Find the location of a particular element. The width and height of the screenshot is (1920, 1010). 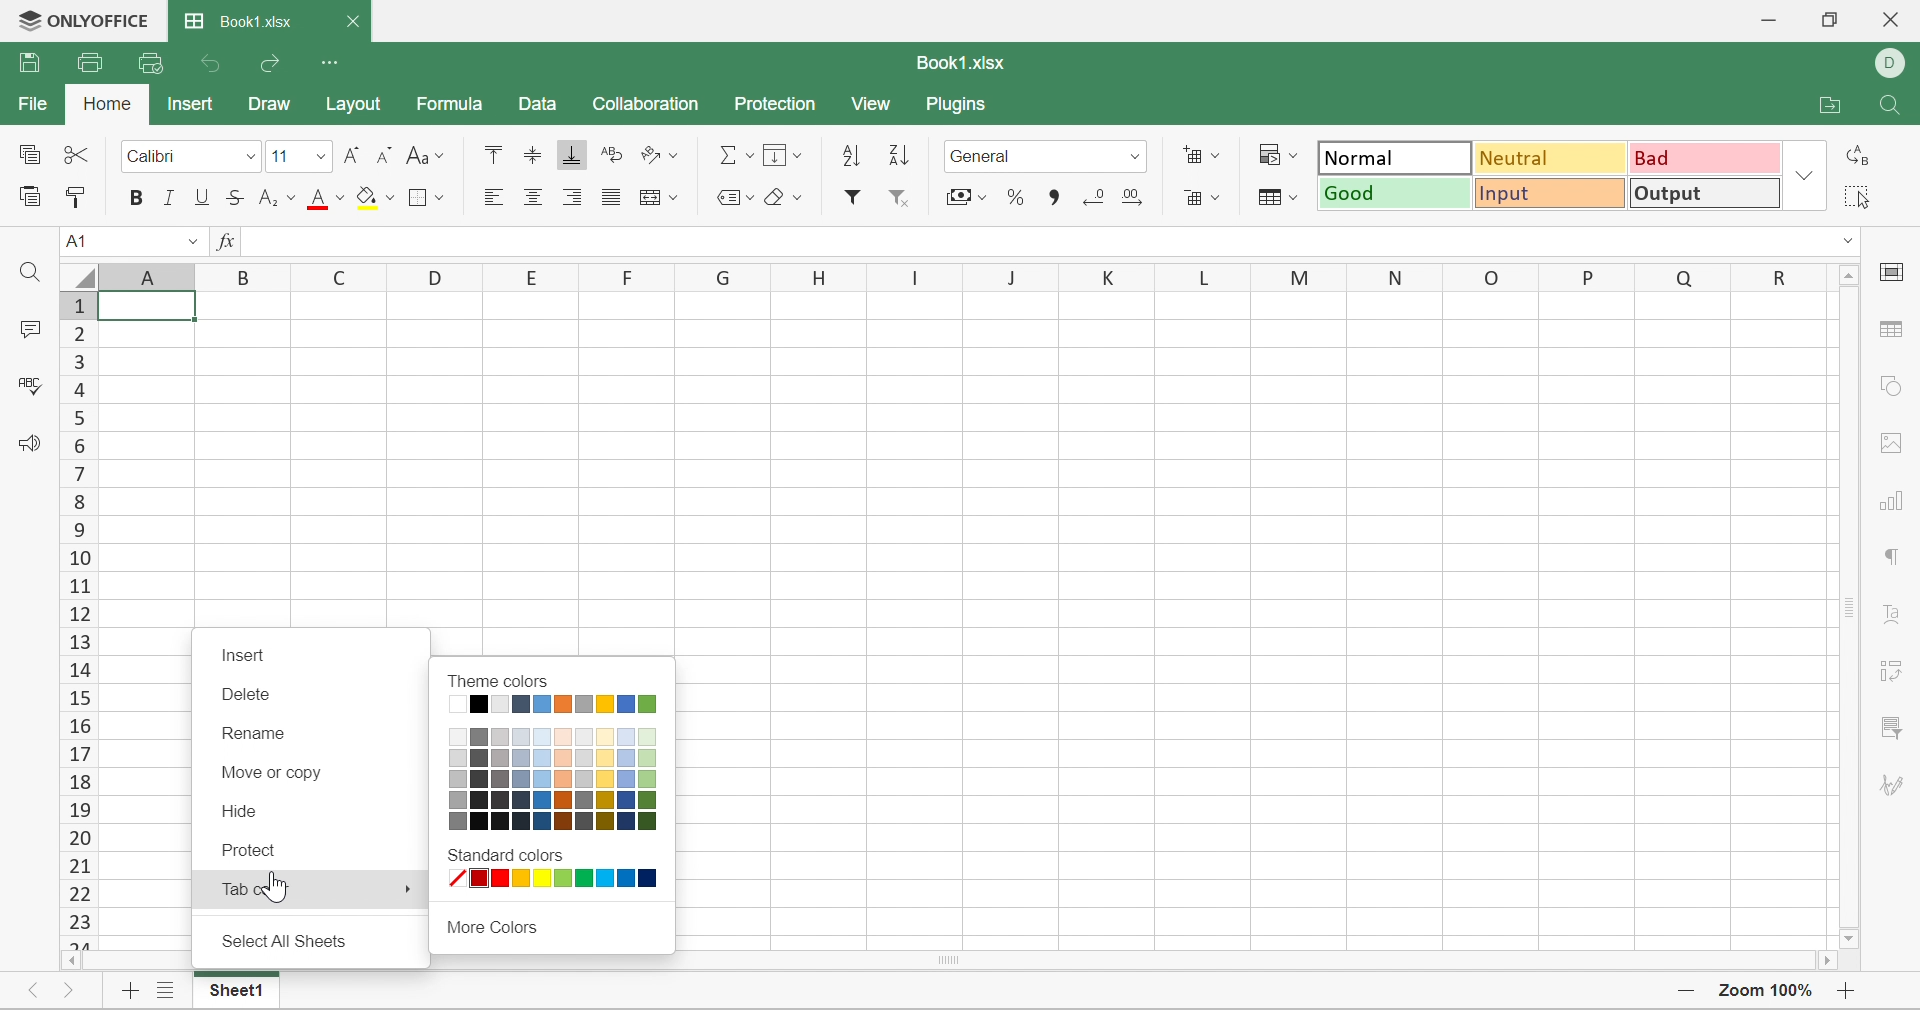

Book1.xlsx is located at coordinates (238, 22).